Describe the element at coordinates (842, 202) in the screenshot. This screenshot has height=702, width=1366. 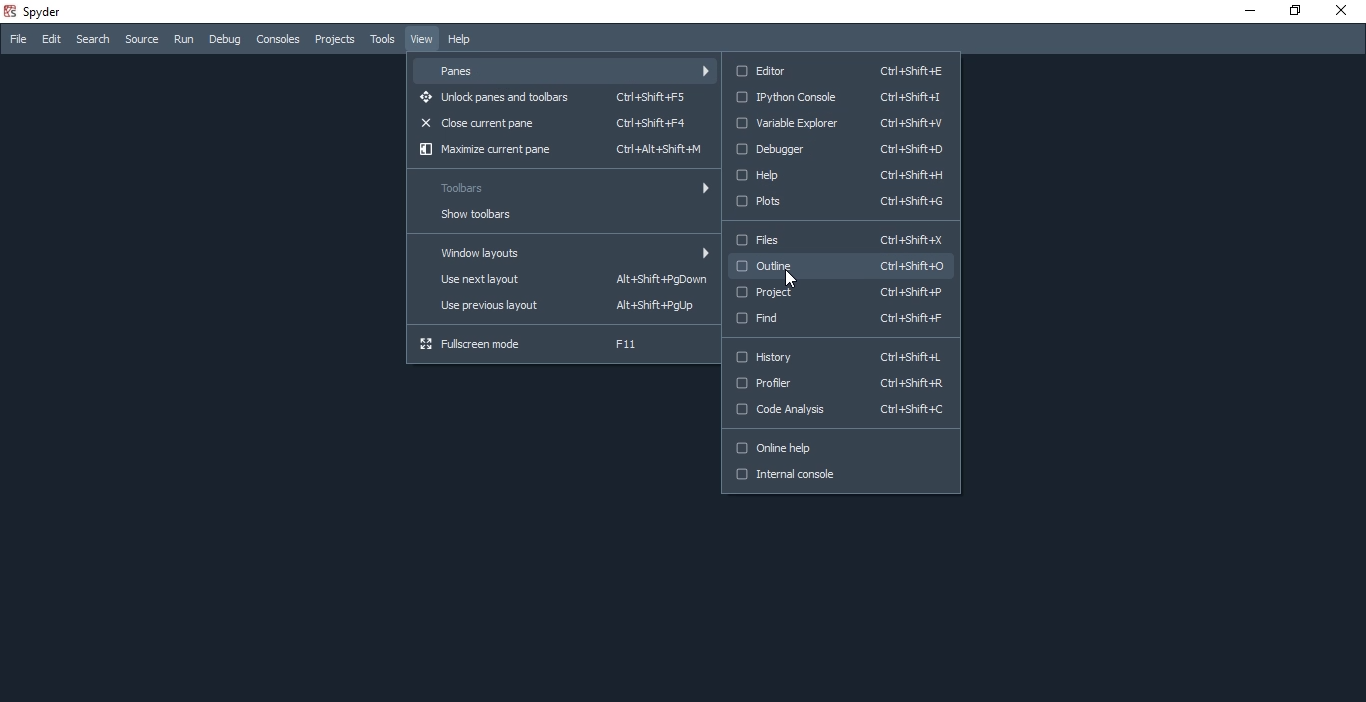
I see `plots` at that location.